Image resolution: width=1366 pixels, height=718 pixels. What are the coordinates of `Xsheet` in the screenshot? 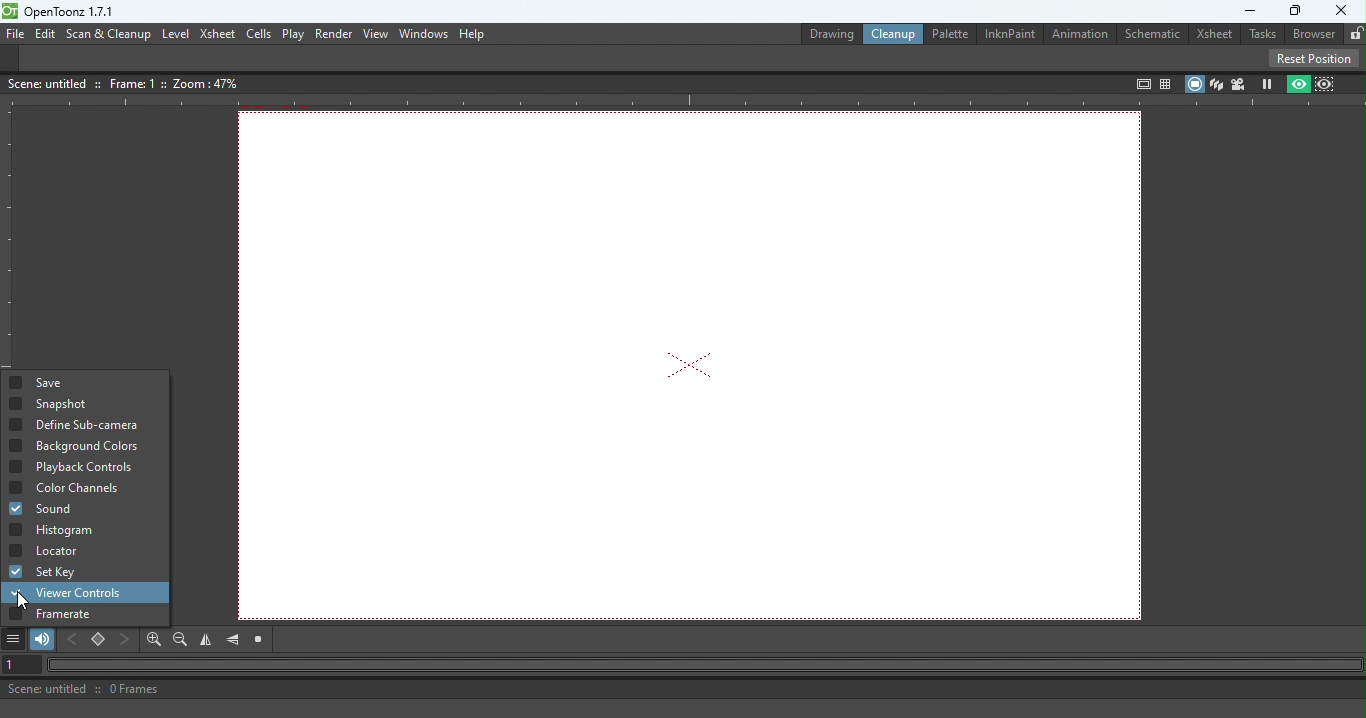 It's located at (1214, 34).